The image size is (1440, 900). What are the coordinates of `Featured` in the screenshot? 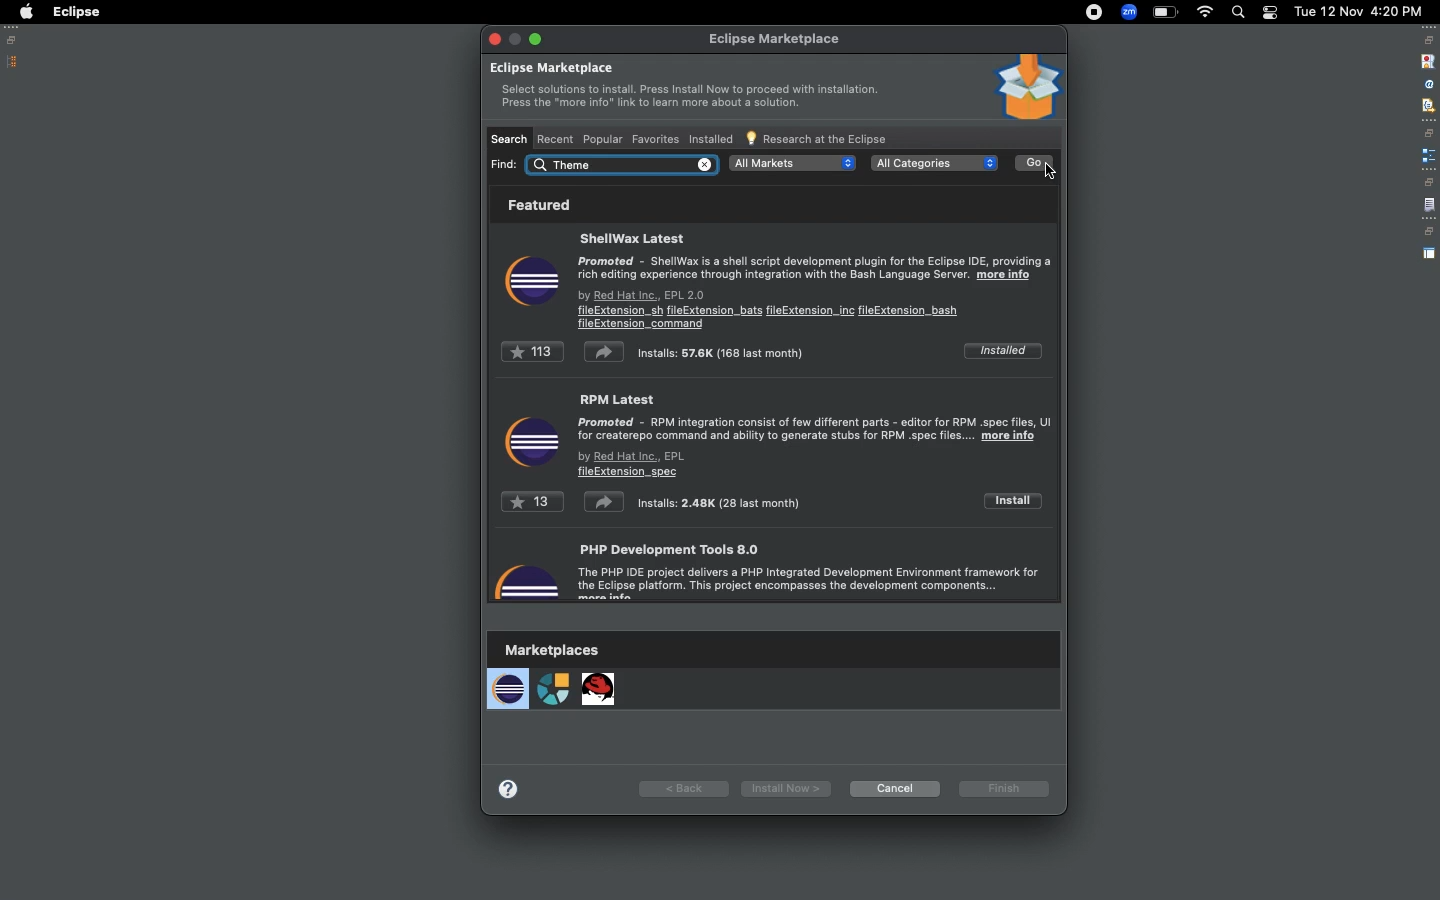 It's located at (535, 204).